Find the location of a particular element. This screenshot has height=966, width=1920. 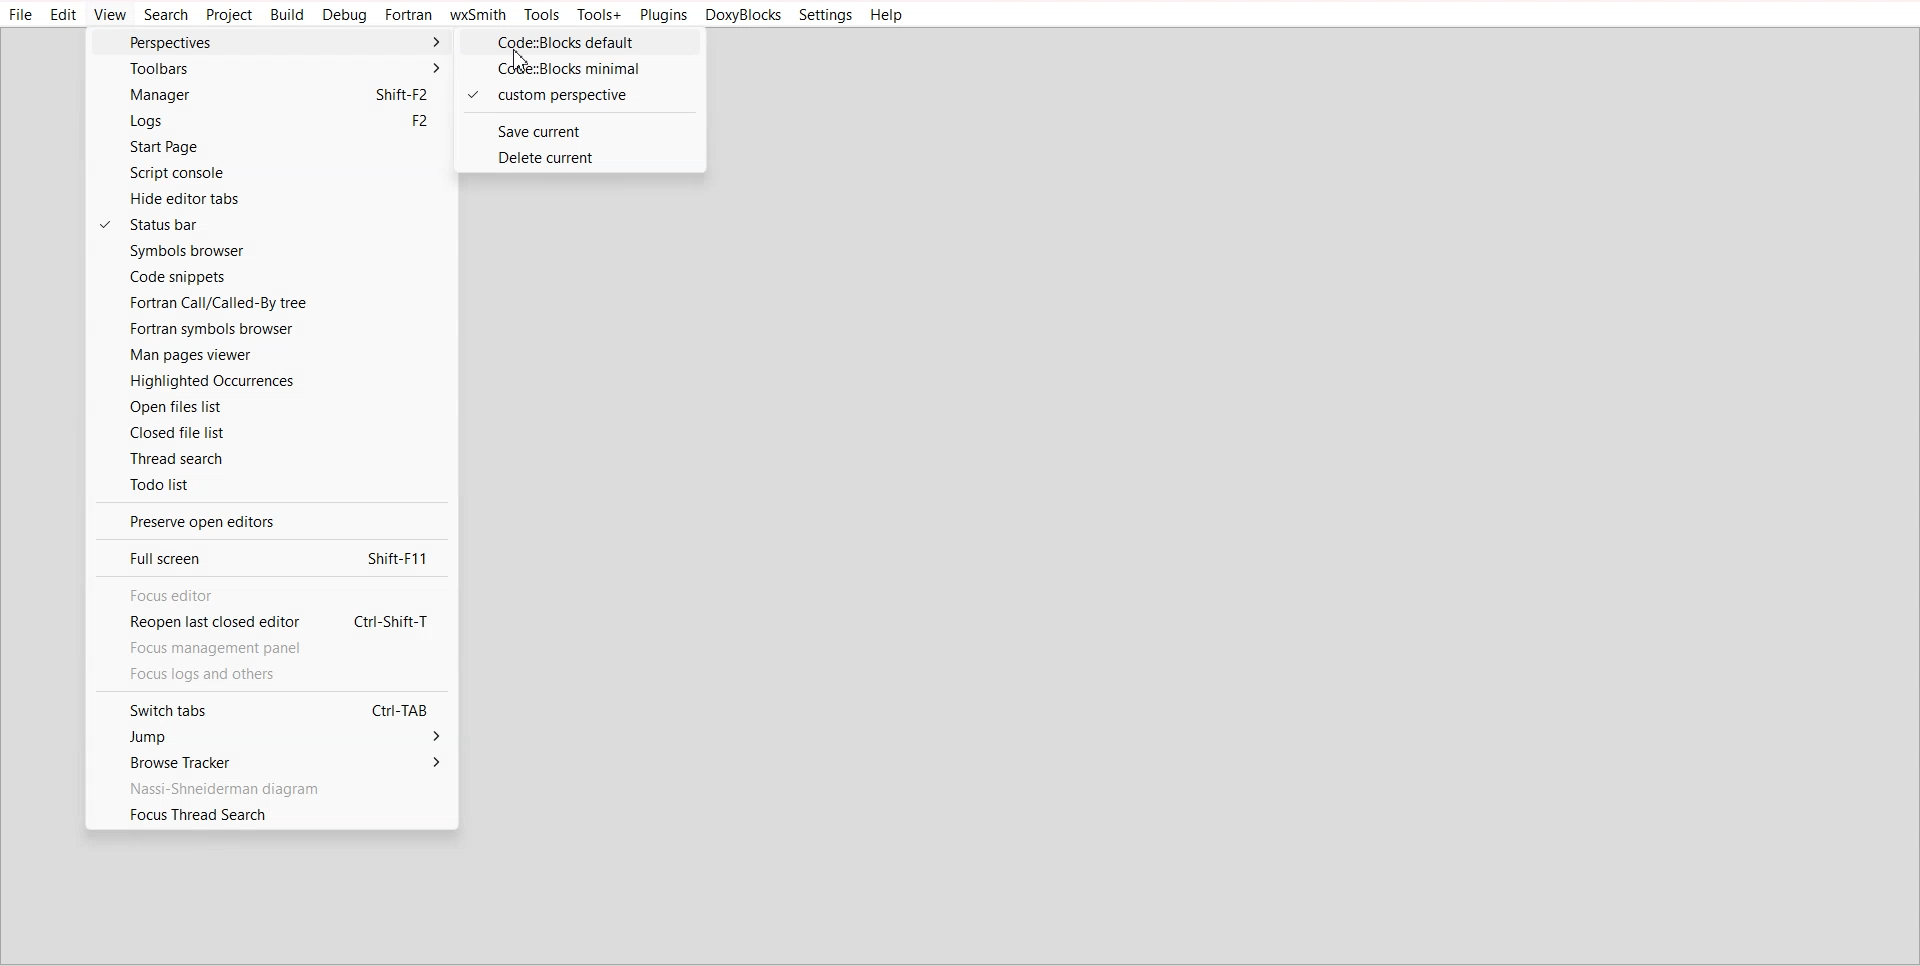

Search is located at coordinates (166, 15).